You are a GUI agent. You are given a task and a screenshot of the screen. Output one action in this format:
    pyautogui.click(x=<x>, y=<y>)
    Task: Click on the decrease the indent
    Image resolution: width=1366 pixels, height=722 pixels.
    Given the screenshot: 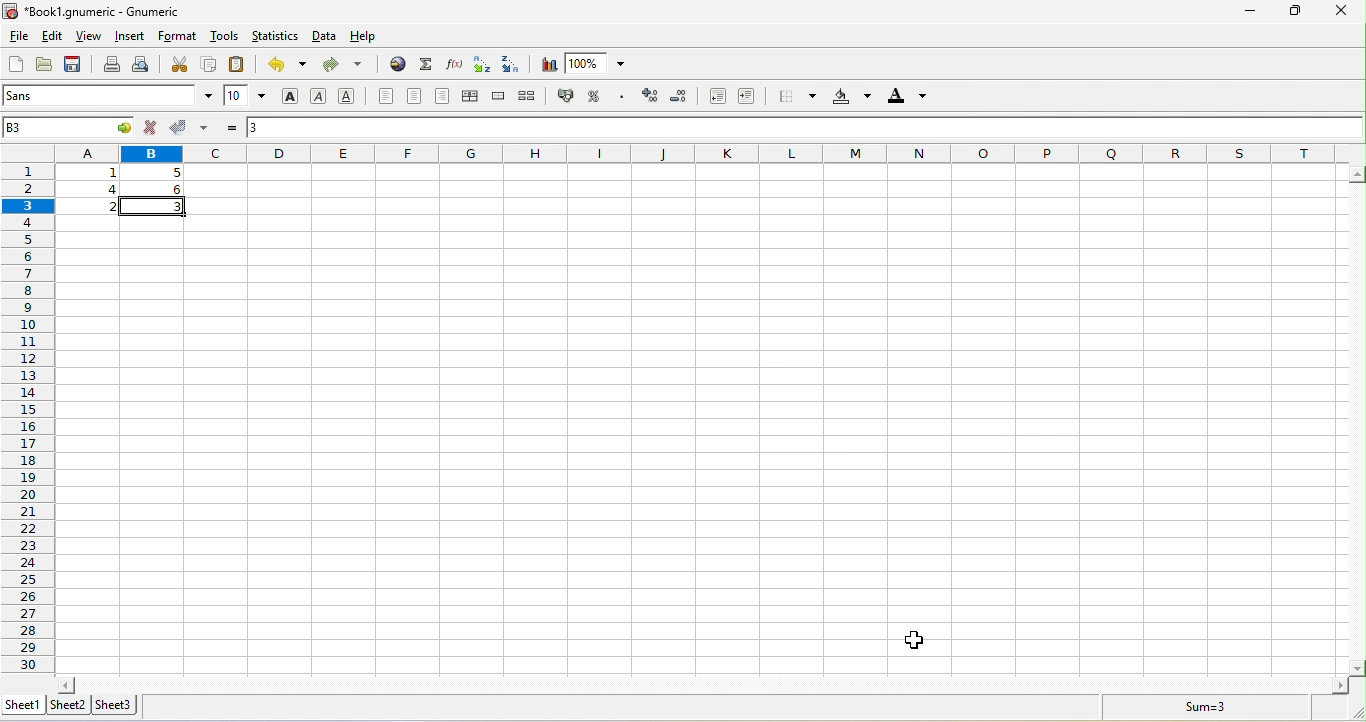 What is the action you would take?
    pyautogui.click(x=713, y=97)
    